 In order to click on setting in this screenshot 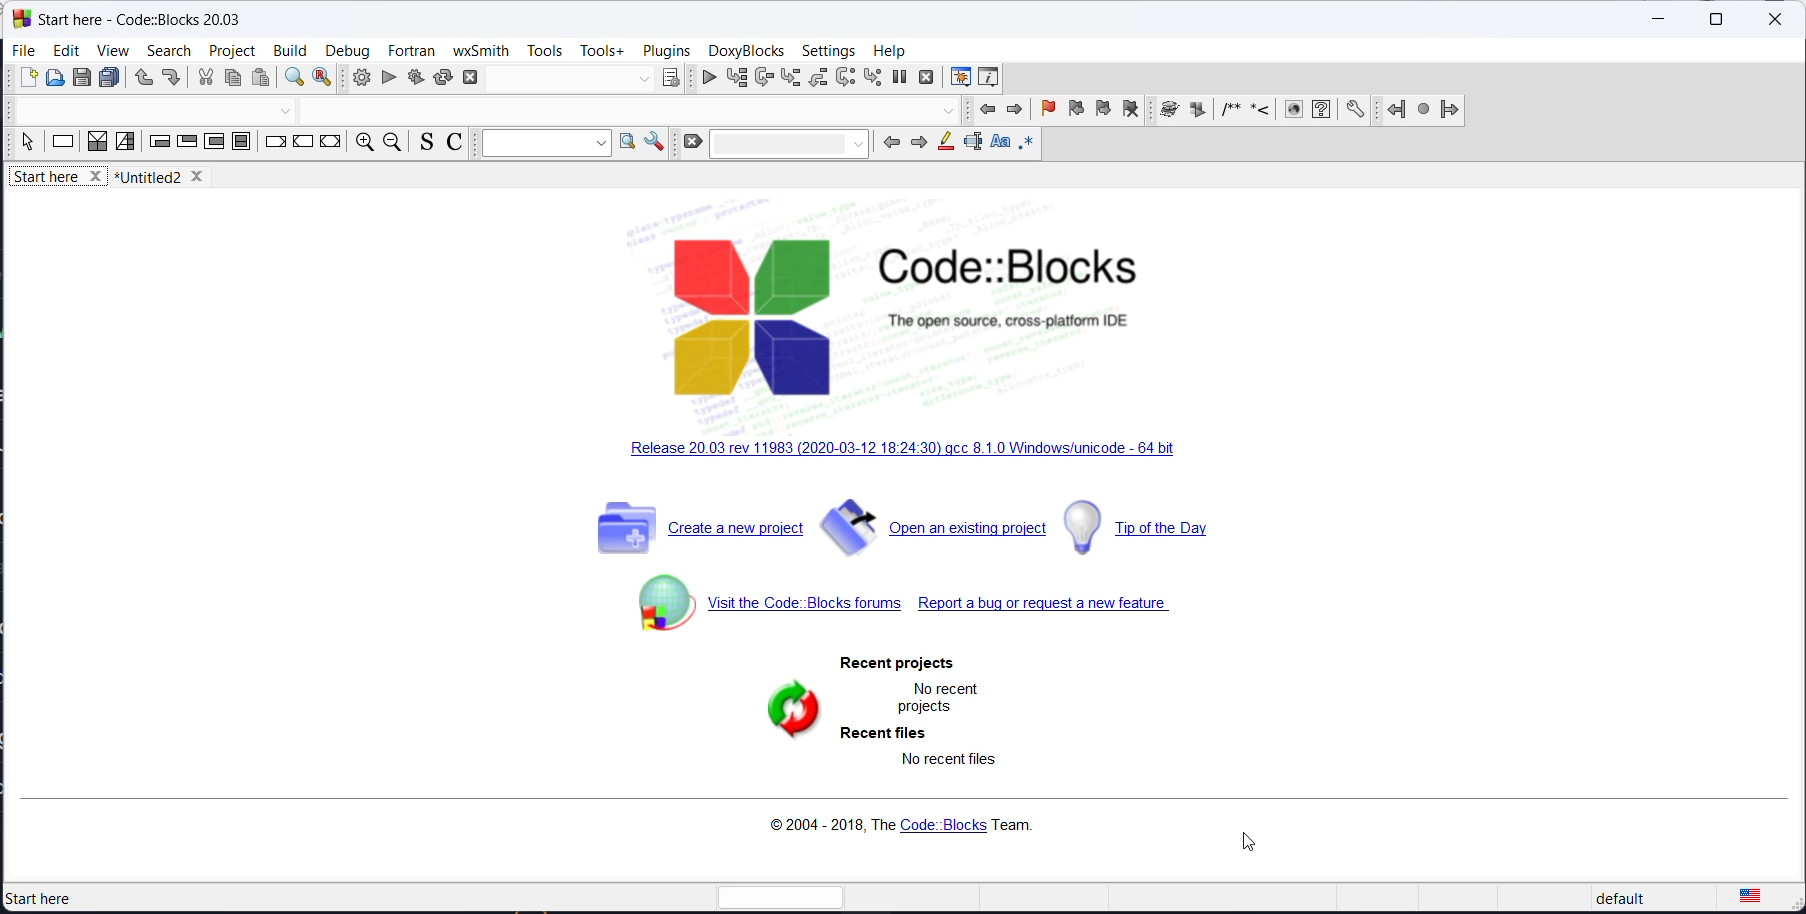, I will do `click(1356, 110)`.